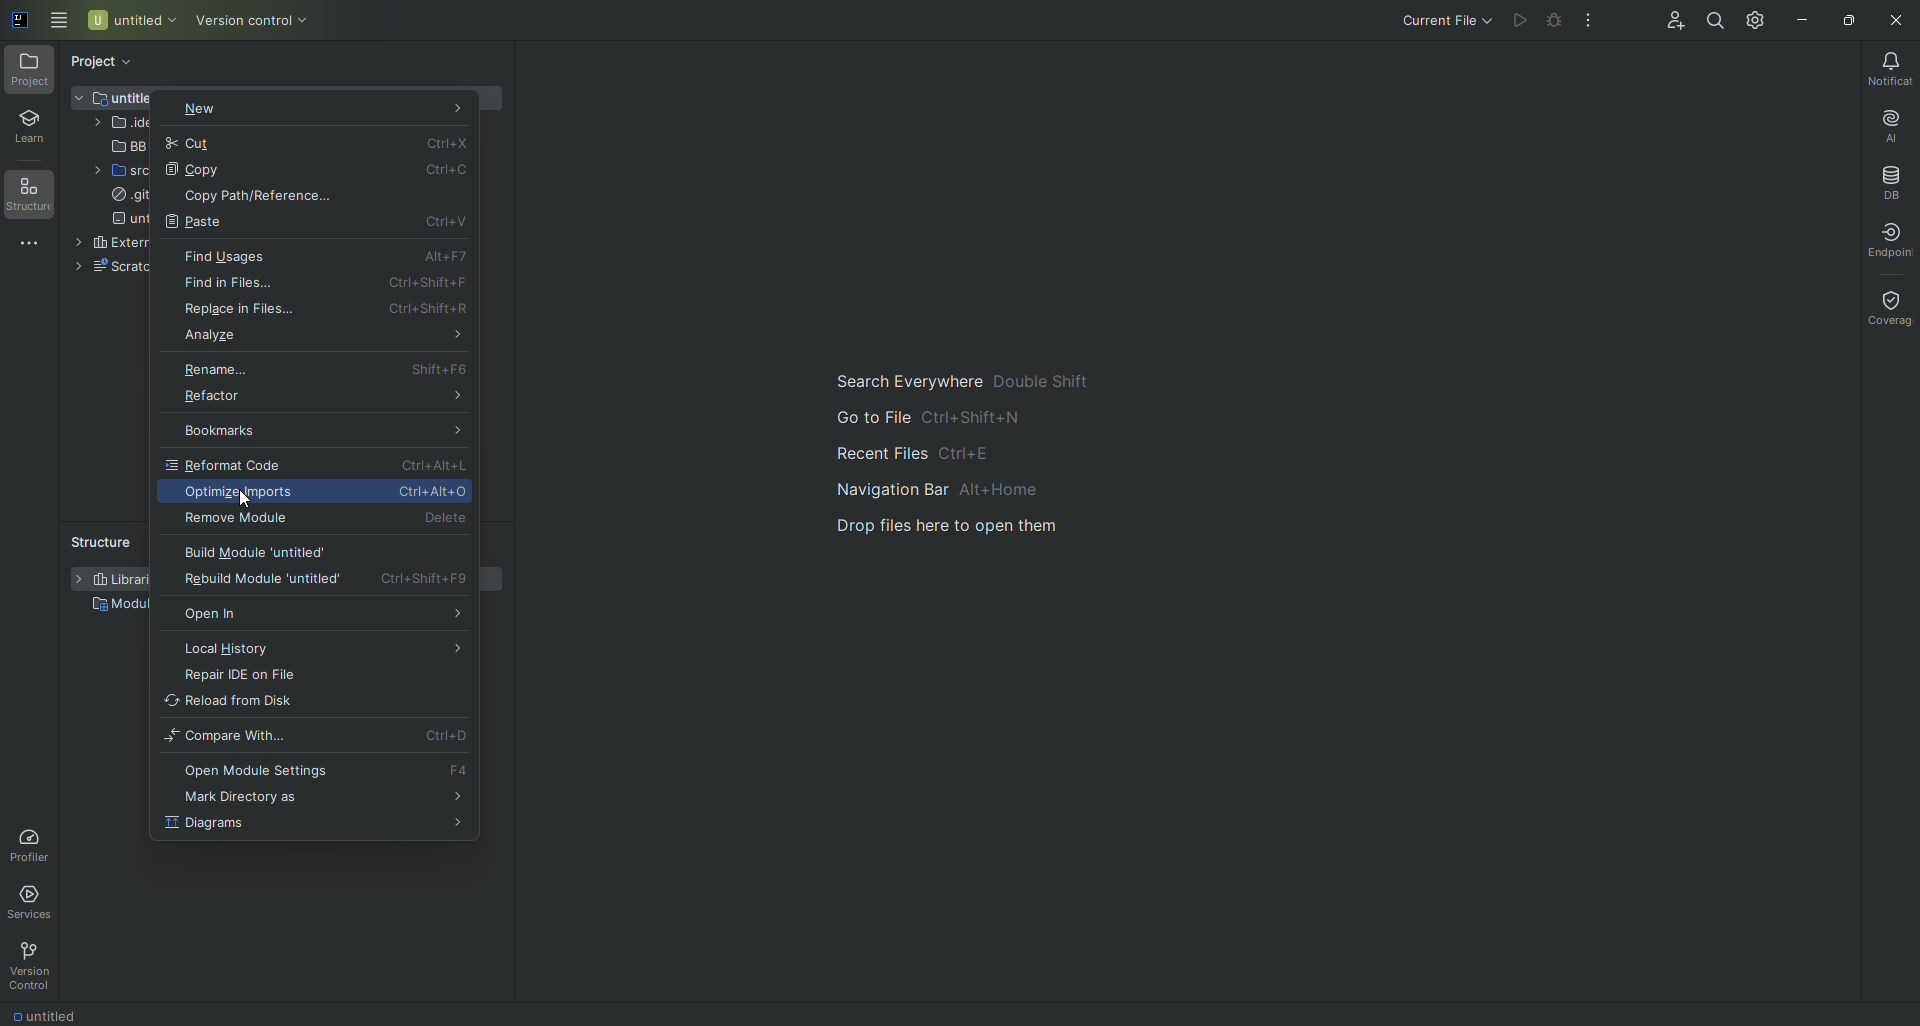 Image resolution: width=1920 pixels, height=1026 pixels. What do you see at coordinates (328, 314) in the screenshot?
I see `Replace in Files` at bounding box center [328, 314].